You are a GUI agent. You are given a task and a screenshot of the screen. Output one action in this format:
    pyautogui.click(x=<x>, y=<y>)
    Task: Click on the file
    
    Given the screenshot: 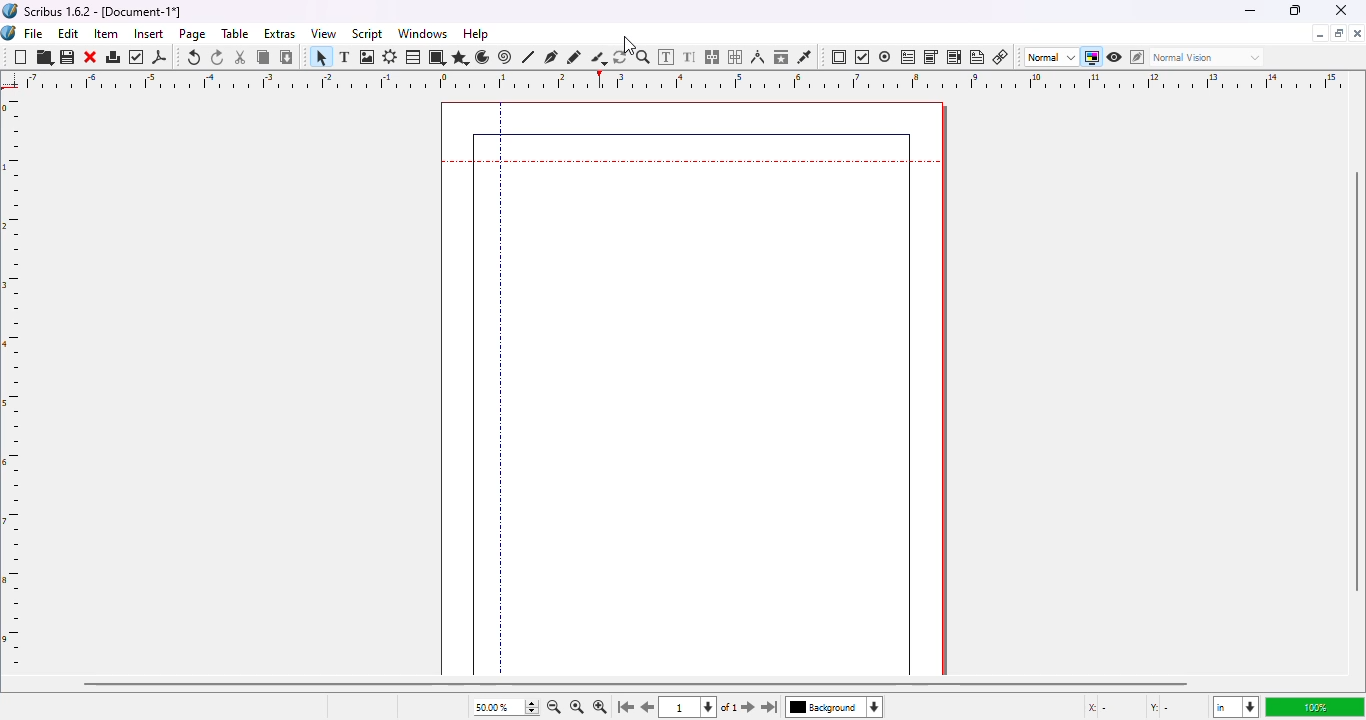 What is the action you would take?
    pyautogui.click(x=34, y=33)
    